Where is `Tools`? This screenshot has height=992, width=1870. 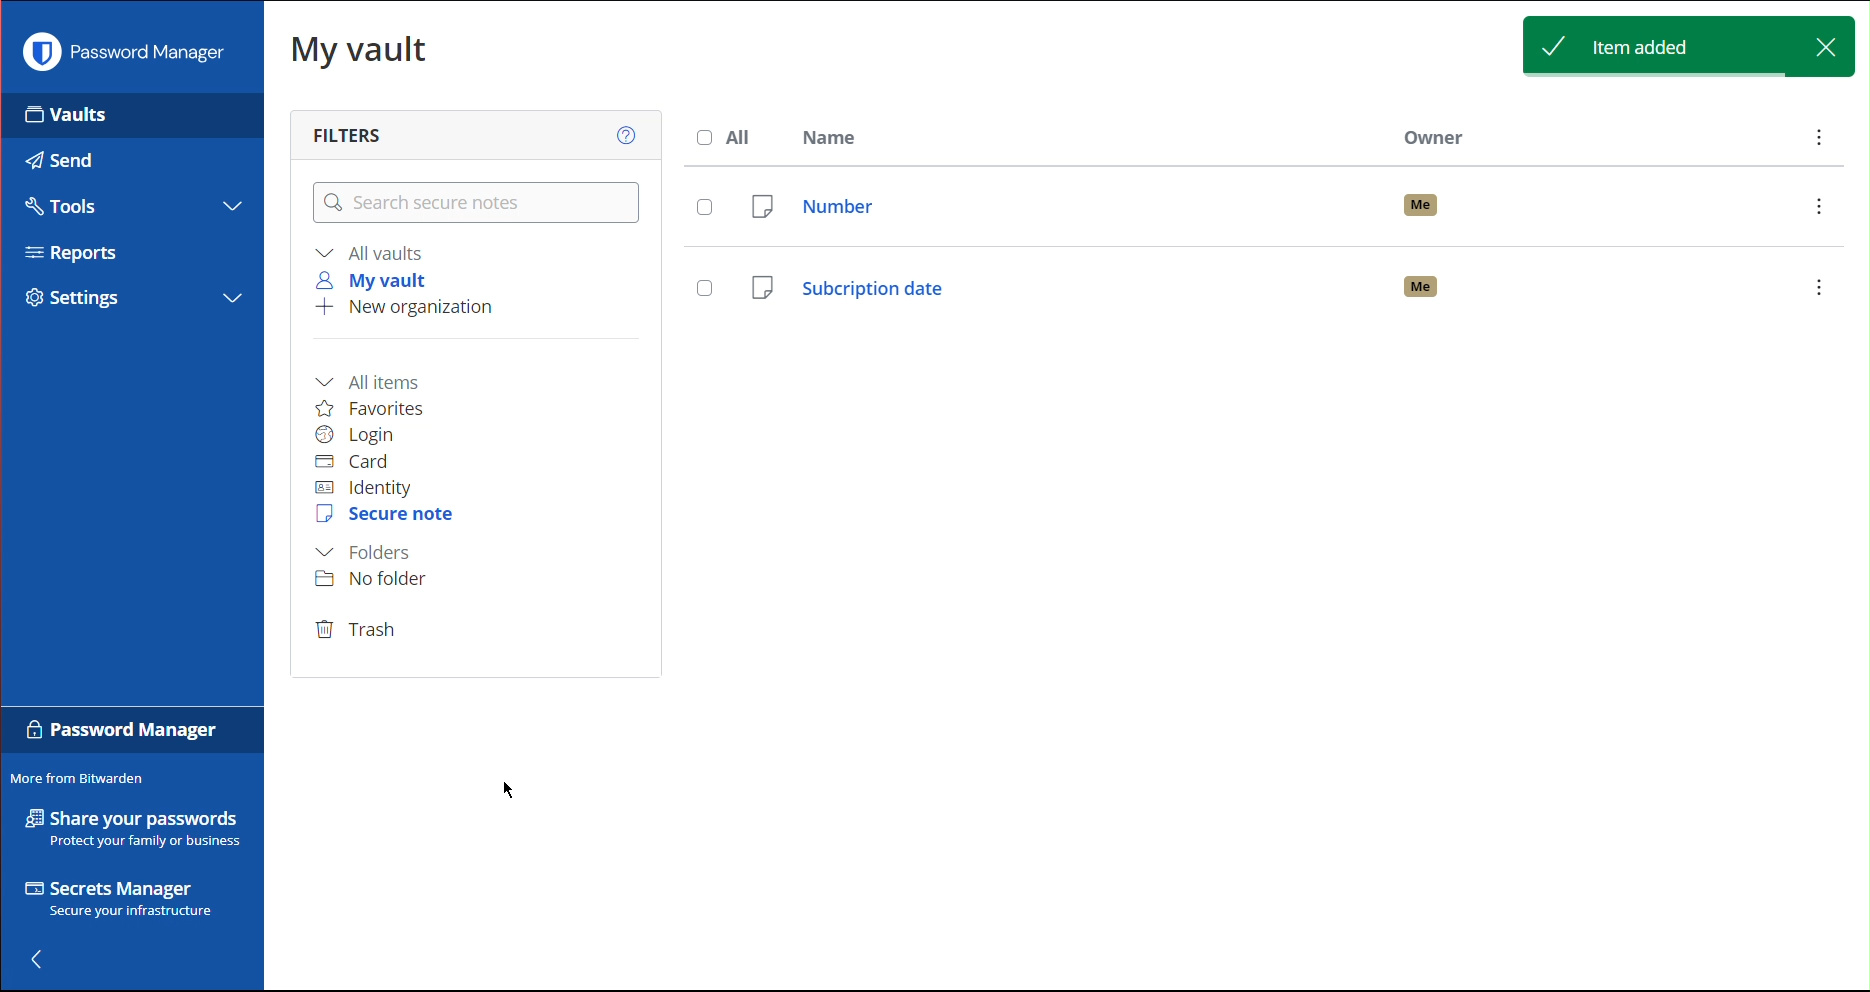
Tools is located at coordinates (58, 203).